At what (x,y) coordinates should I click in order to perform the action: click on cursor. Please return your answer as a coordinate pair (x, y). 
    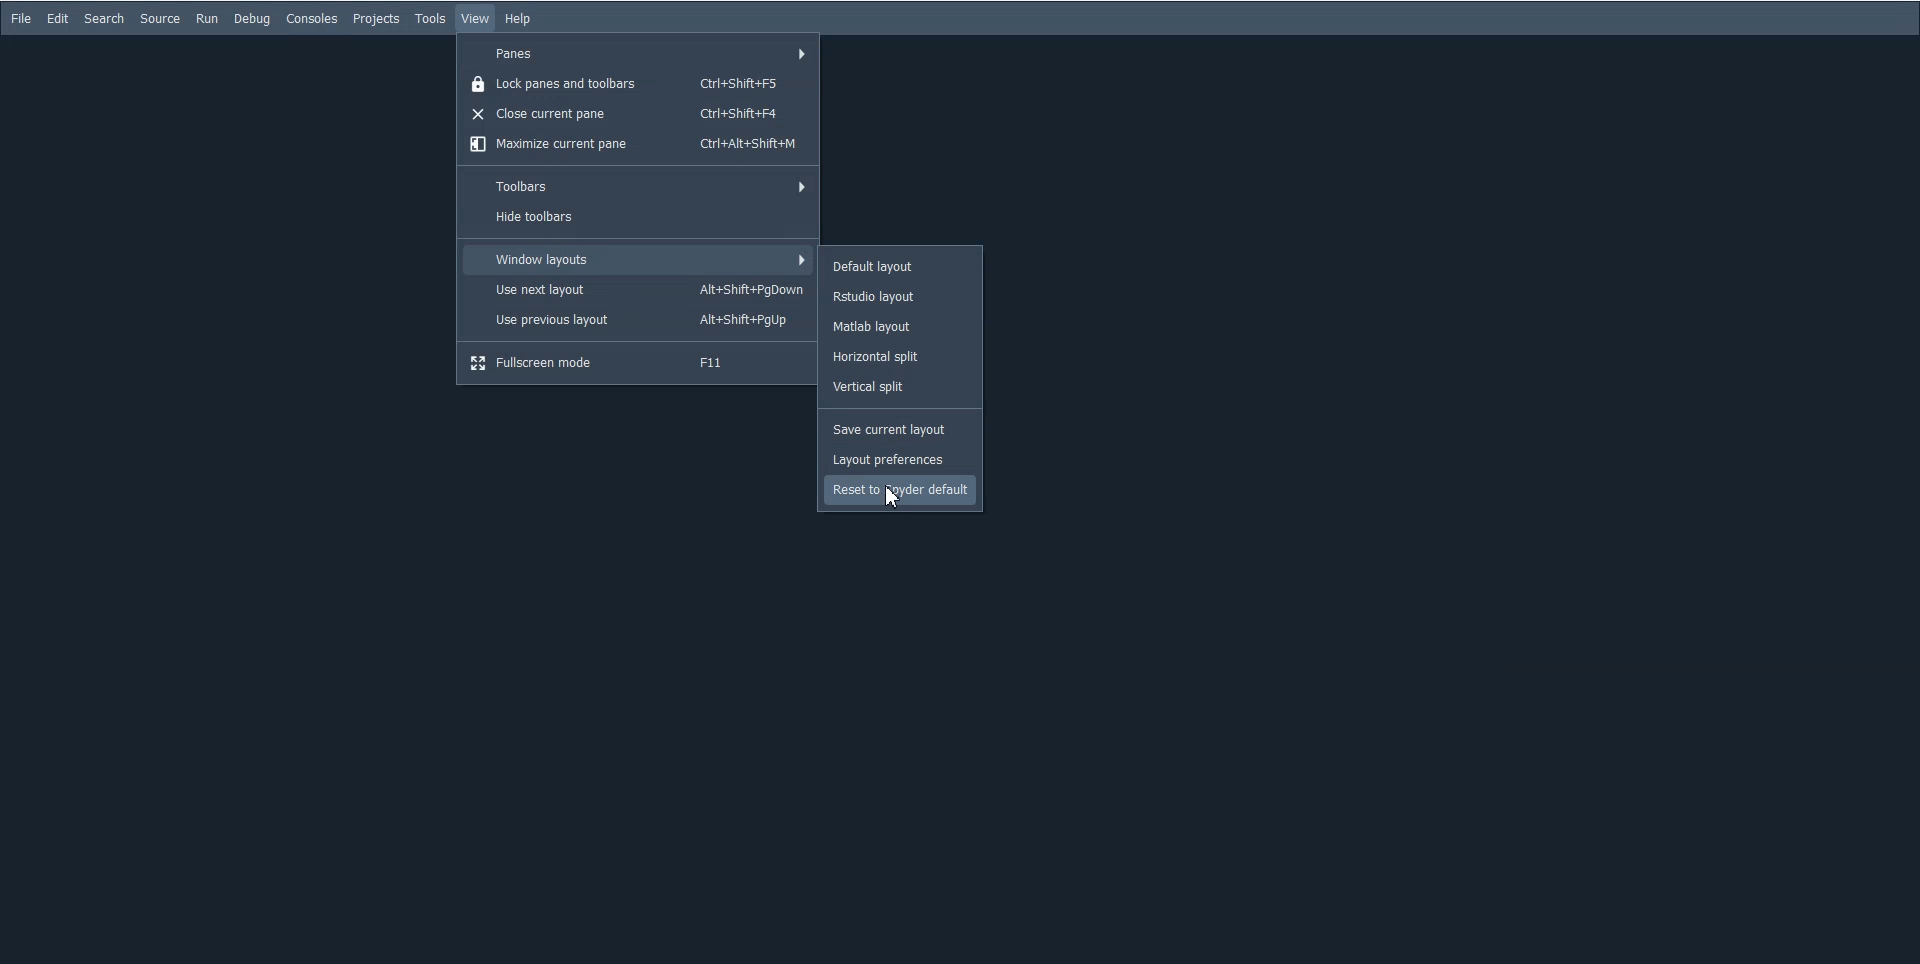
    Looking at the image, I should click on (892, 498).